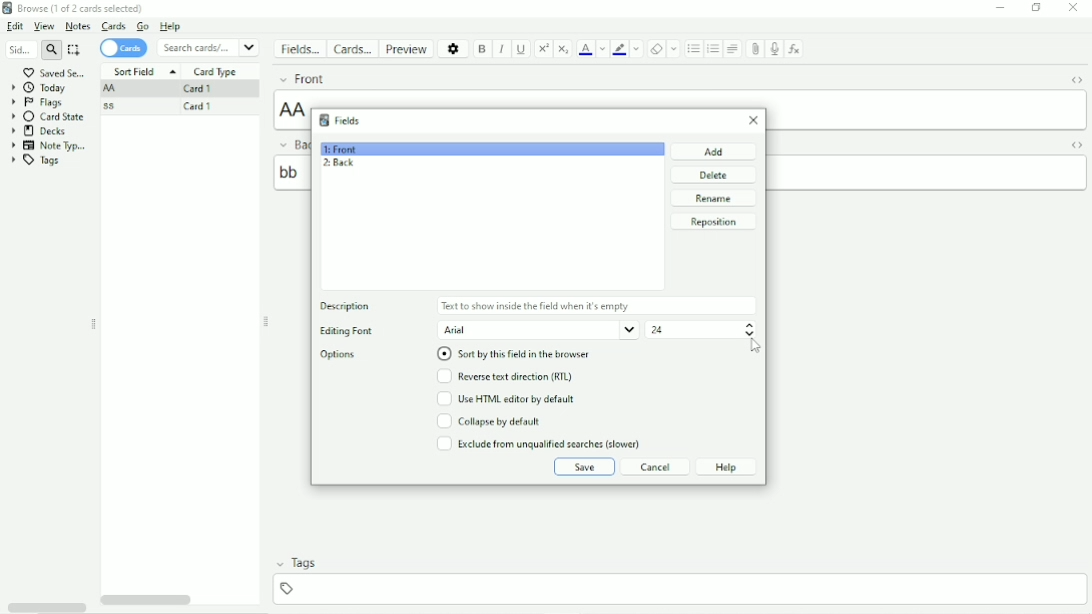 This screenshot has height=614, width=1092. I want to click on Go, so click(144, 27).